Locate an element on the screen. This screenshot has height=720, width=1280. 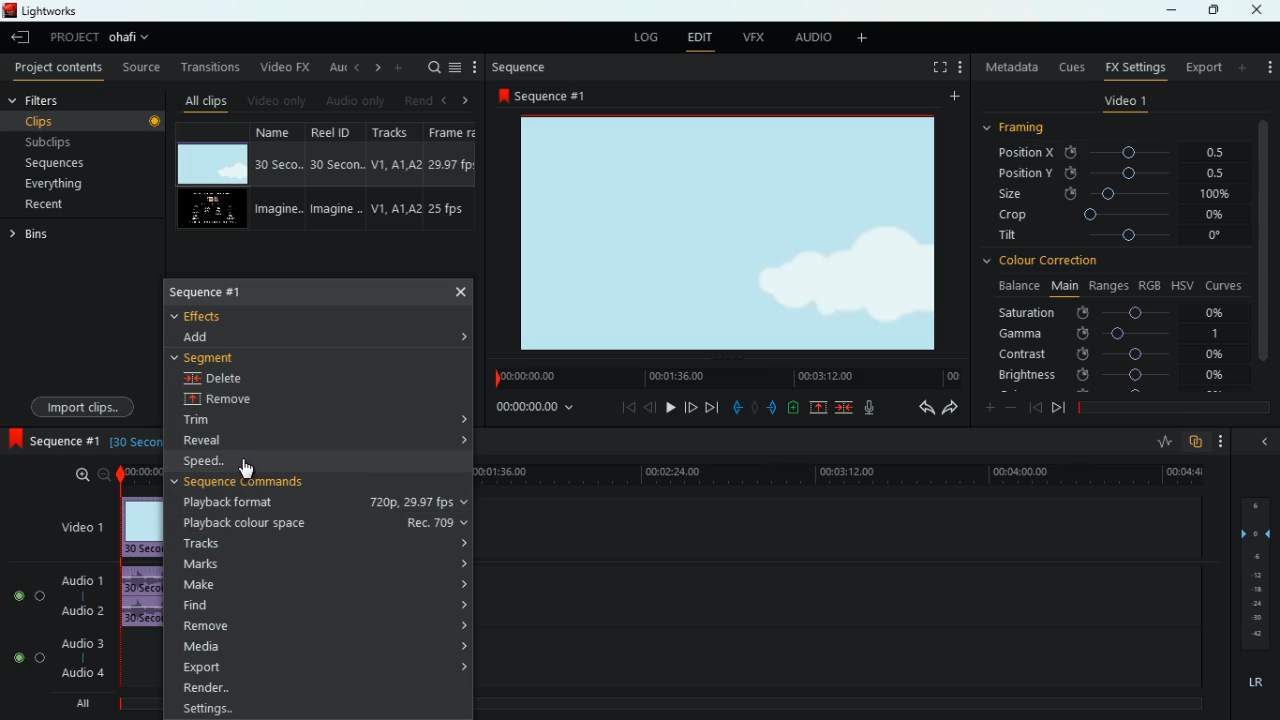
render is located at coordinates (234, 689).